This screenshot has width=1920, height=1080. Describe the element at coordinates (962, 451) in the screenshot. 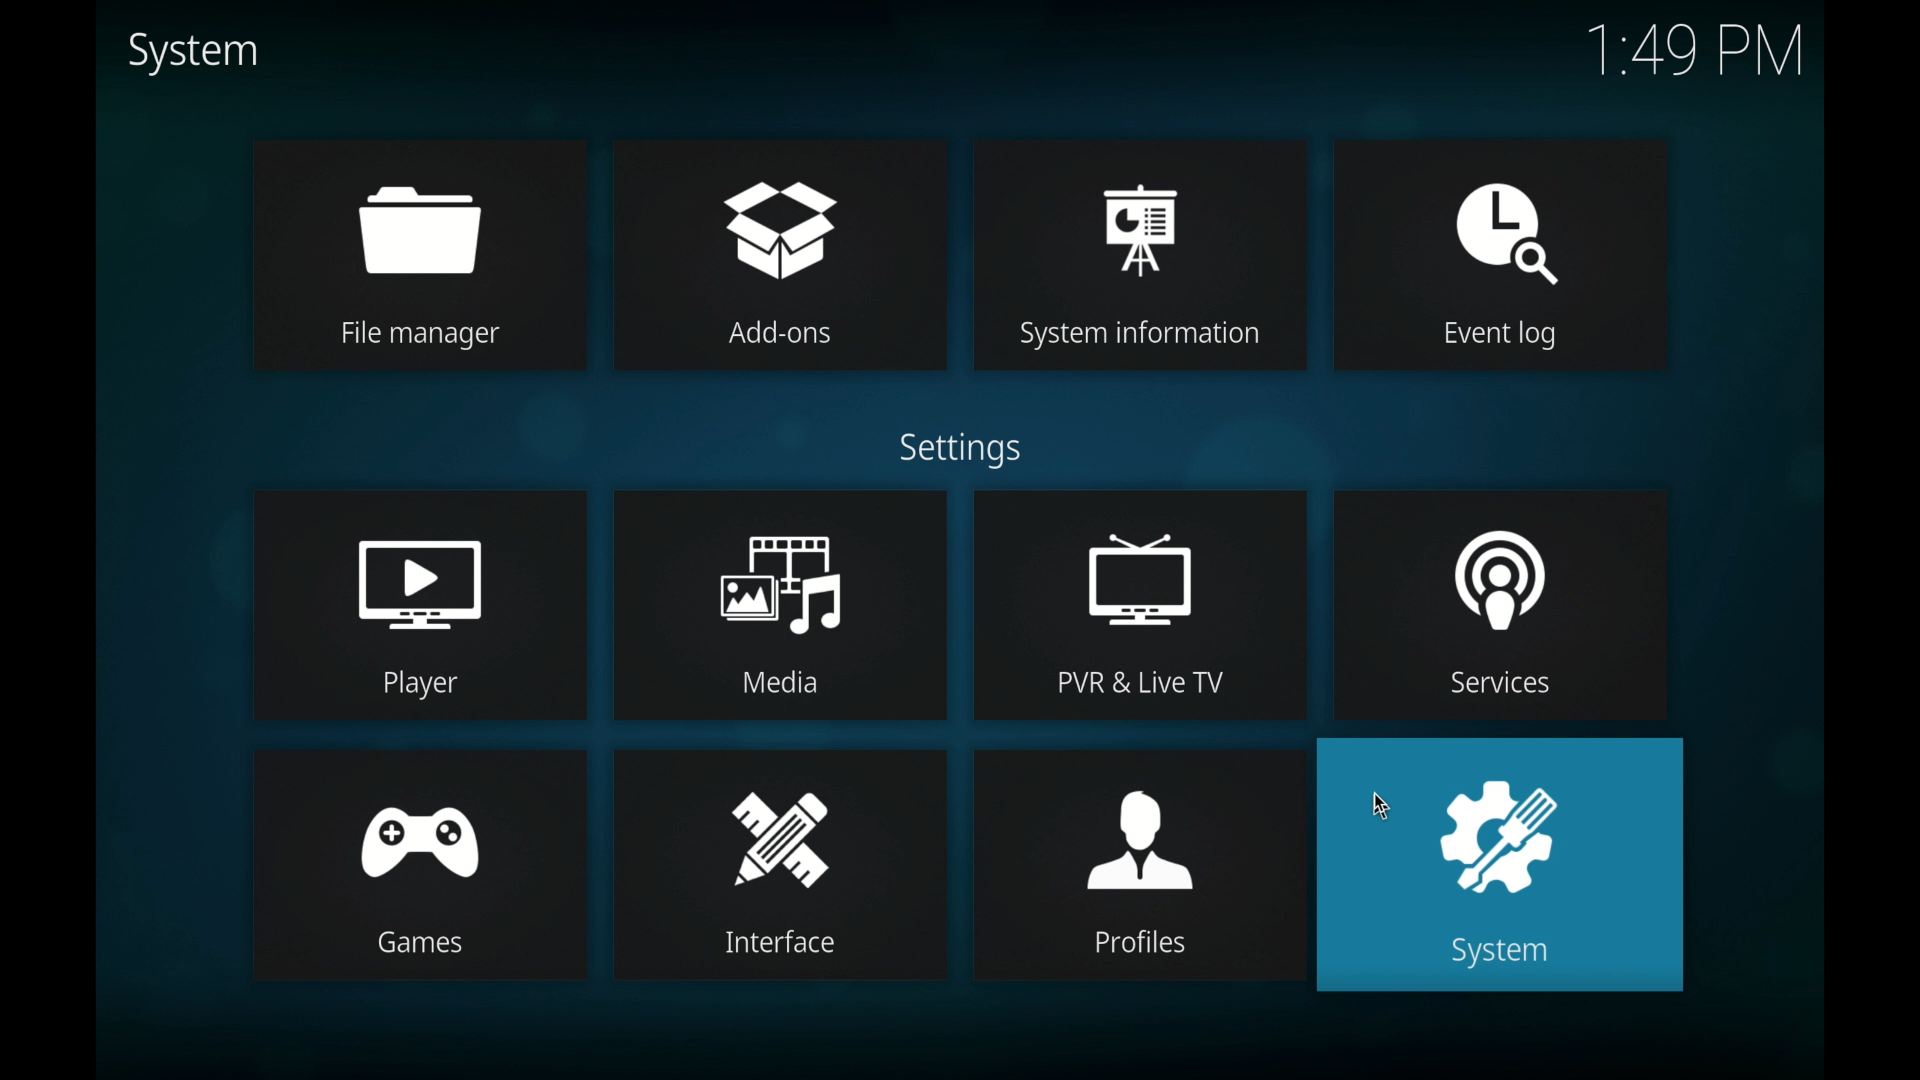

I see `settings` at that location.